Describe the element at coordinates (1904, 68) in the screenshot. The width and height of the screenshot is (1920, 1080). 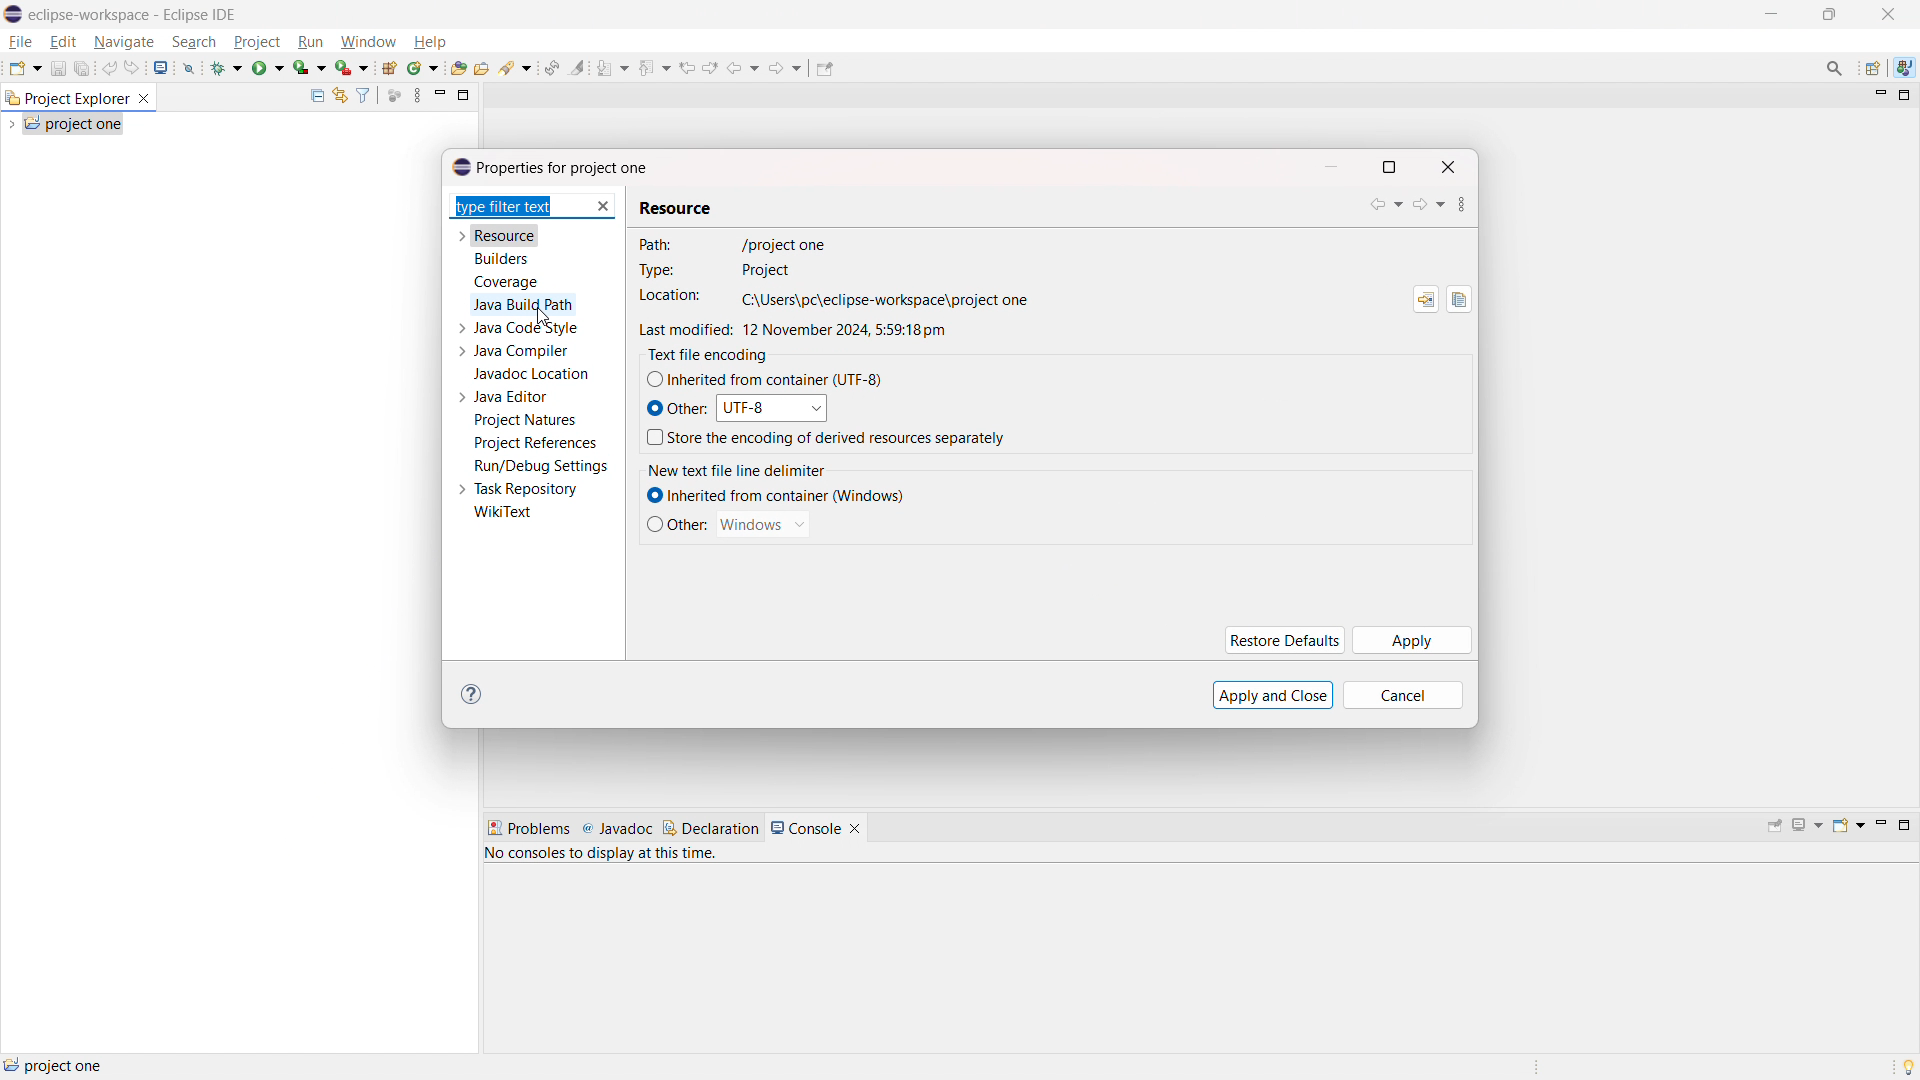
I see `java` at that location.